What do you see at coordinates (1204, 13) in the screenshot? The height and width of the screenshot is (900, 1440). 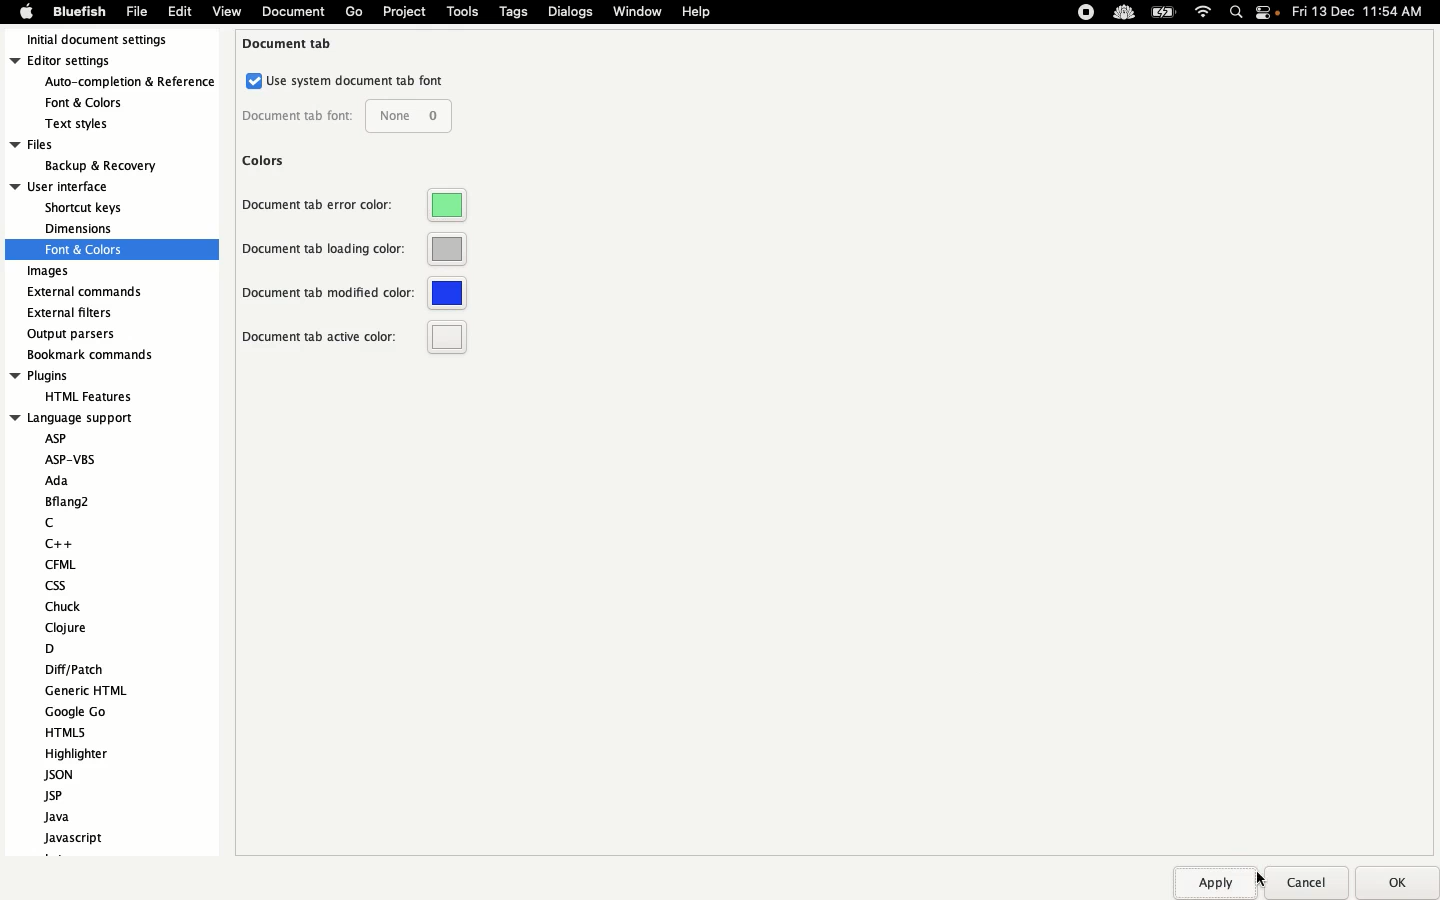 I see `Internet` at bounding box center [1204, 13].